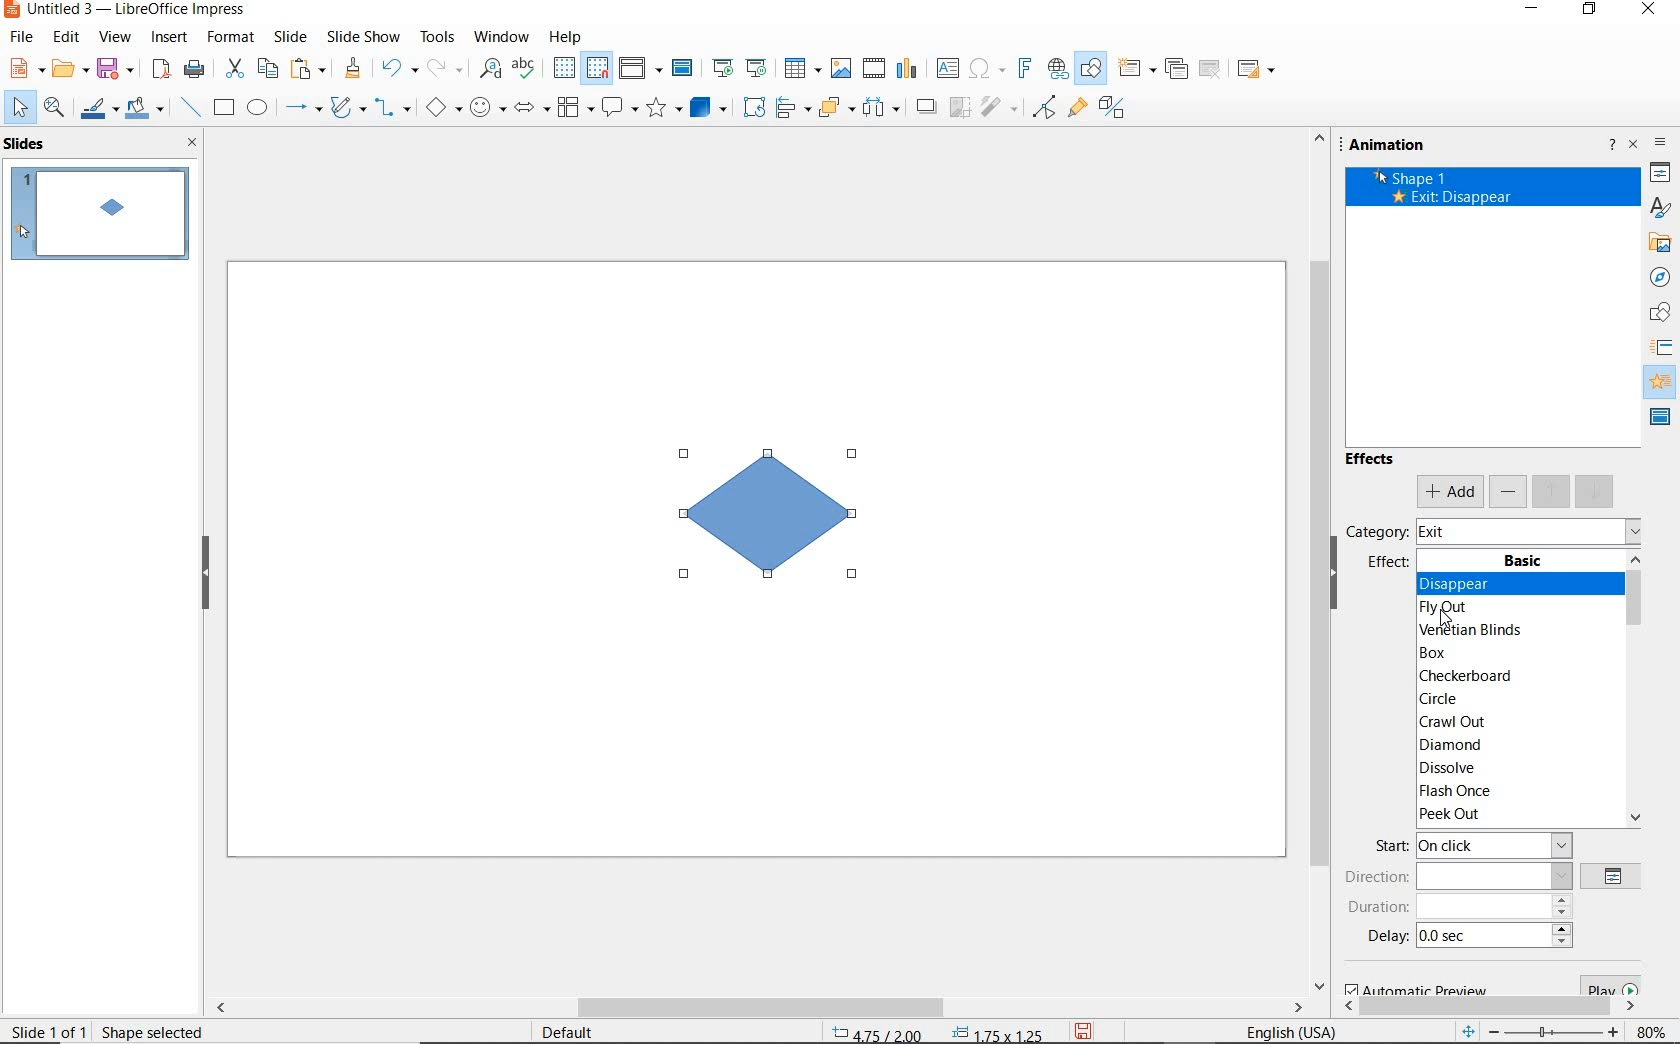 This screenshot has height=1044, width=1680. What do you see at coordinates (926, 107) in the screenshot?
I see `shadow` at bounding box center [926, 107].